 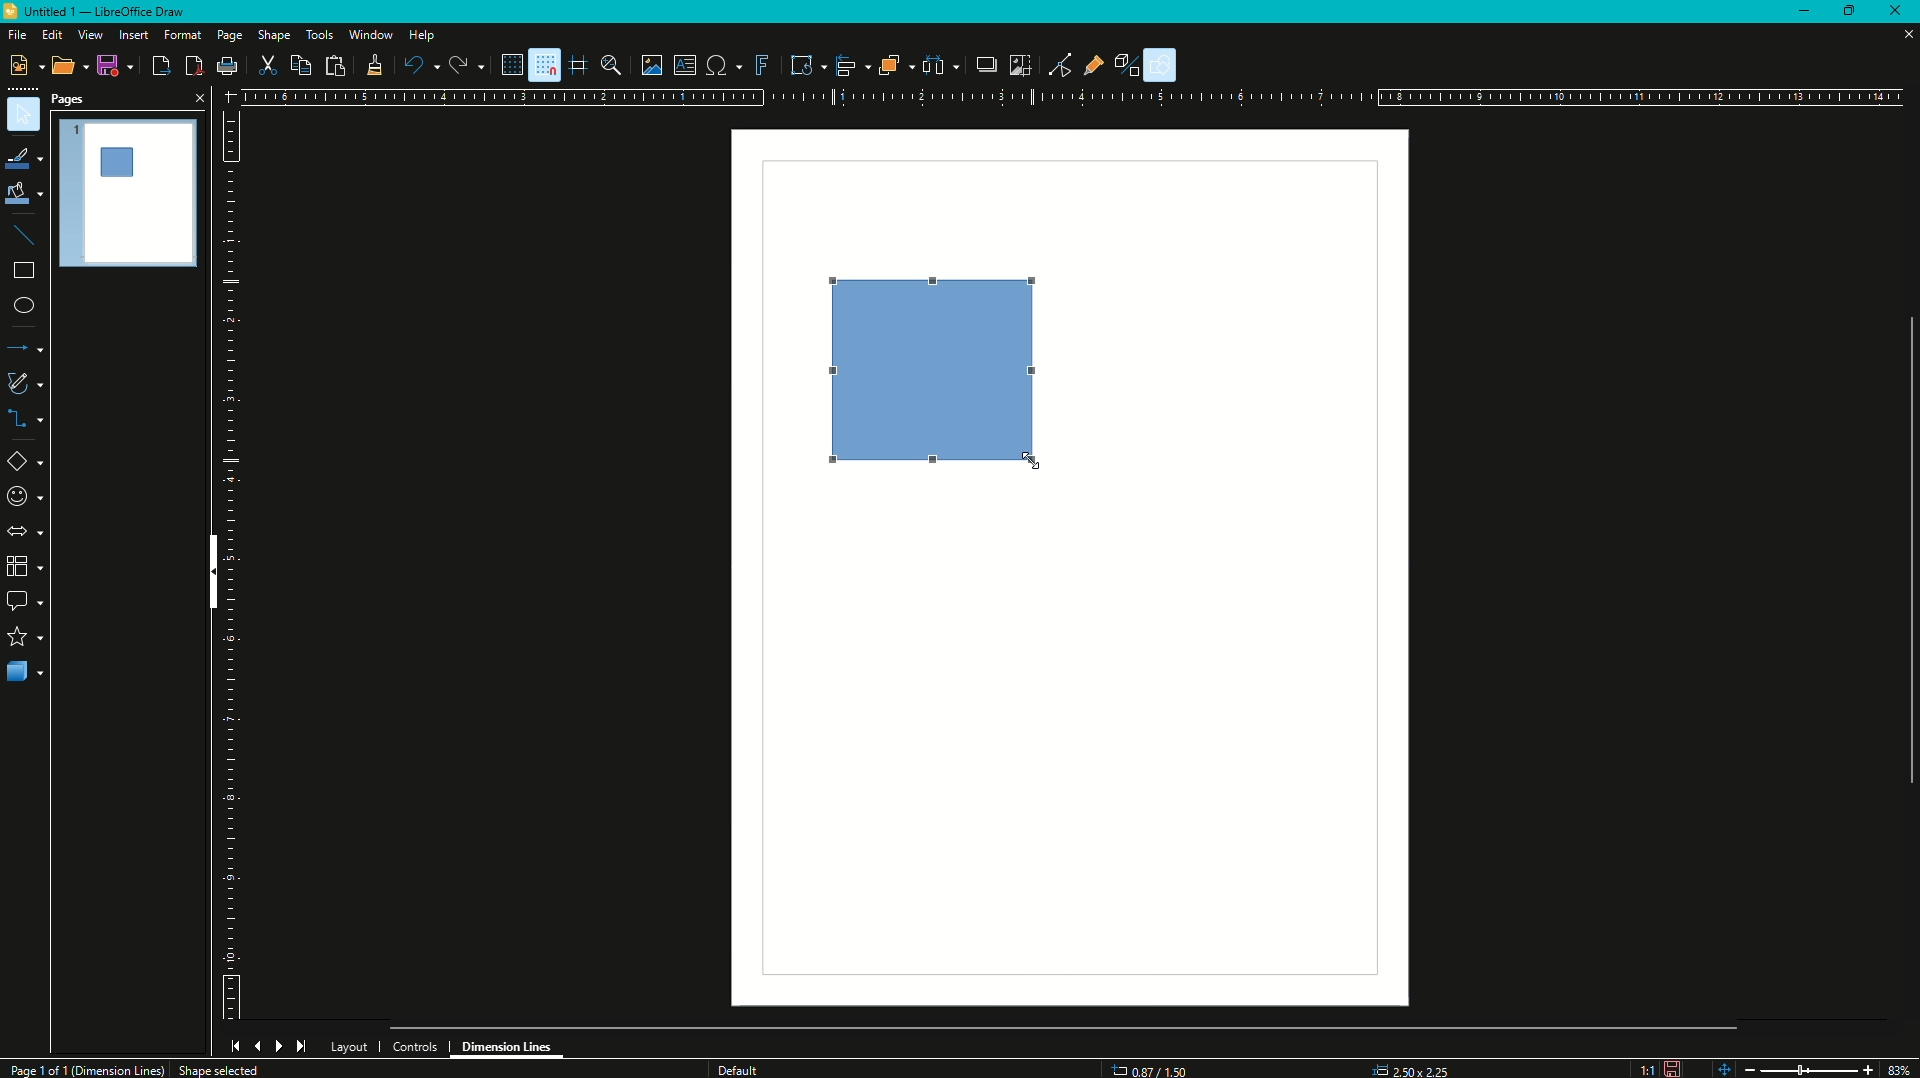 What do you see at coordinates (63, 67) in the screenshot?
I see `Open` at bounding box center [63, 67].